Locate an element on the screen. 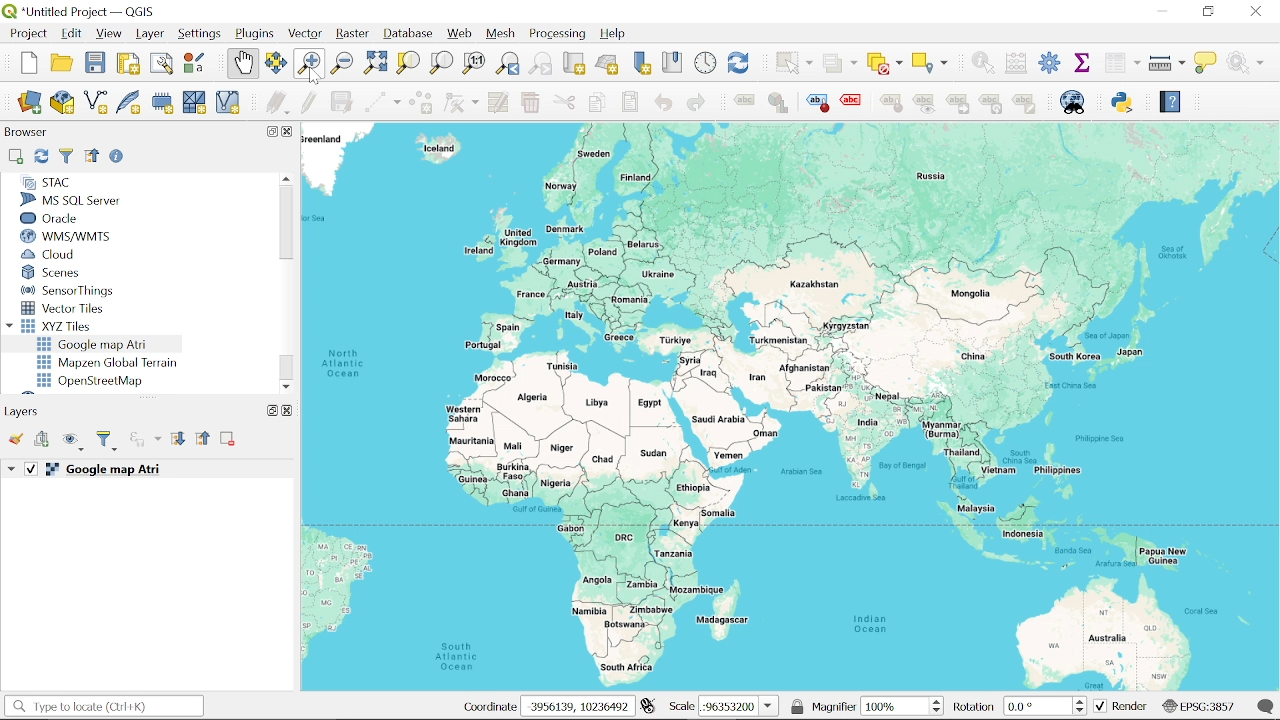  Refresh is located at coordinates (740, 63).